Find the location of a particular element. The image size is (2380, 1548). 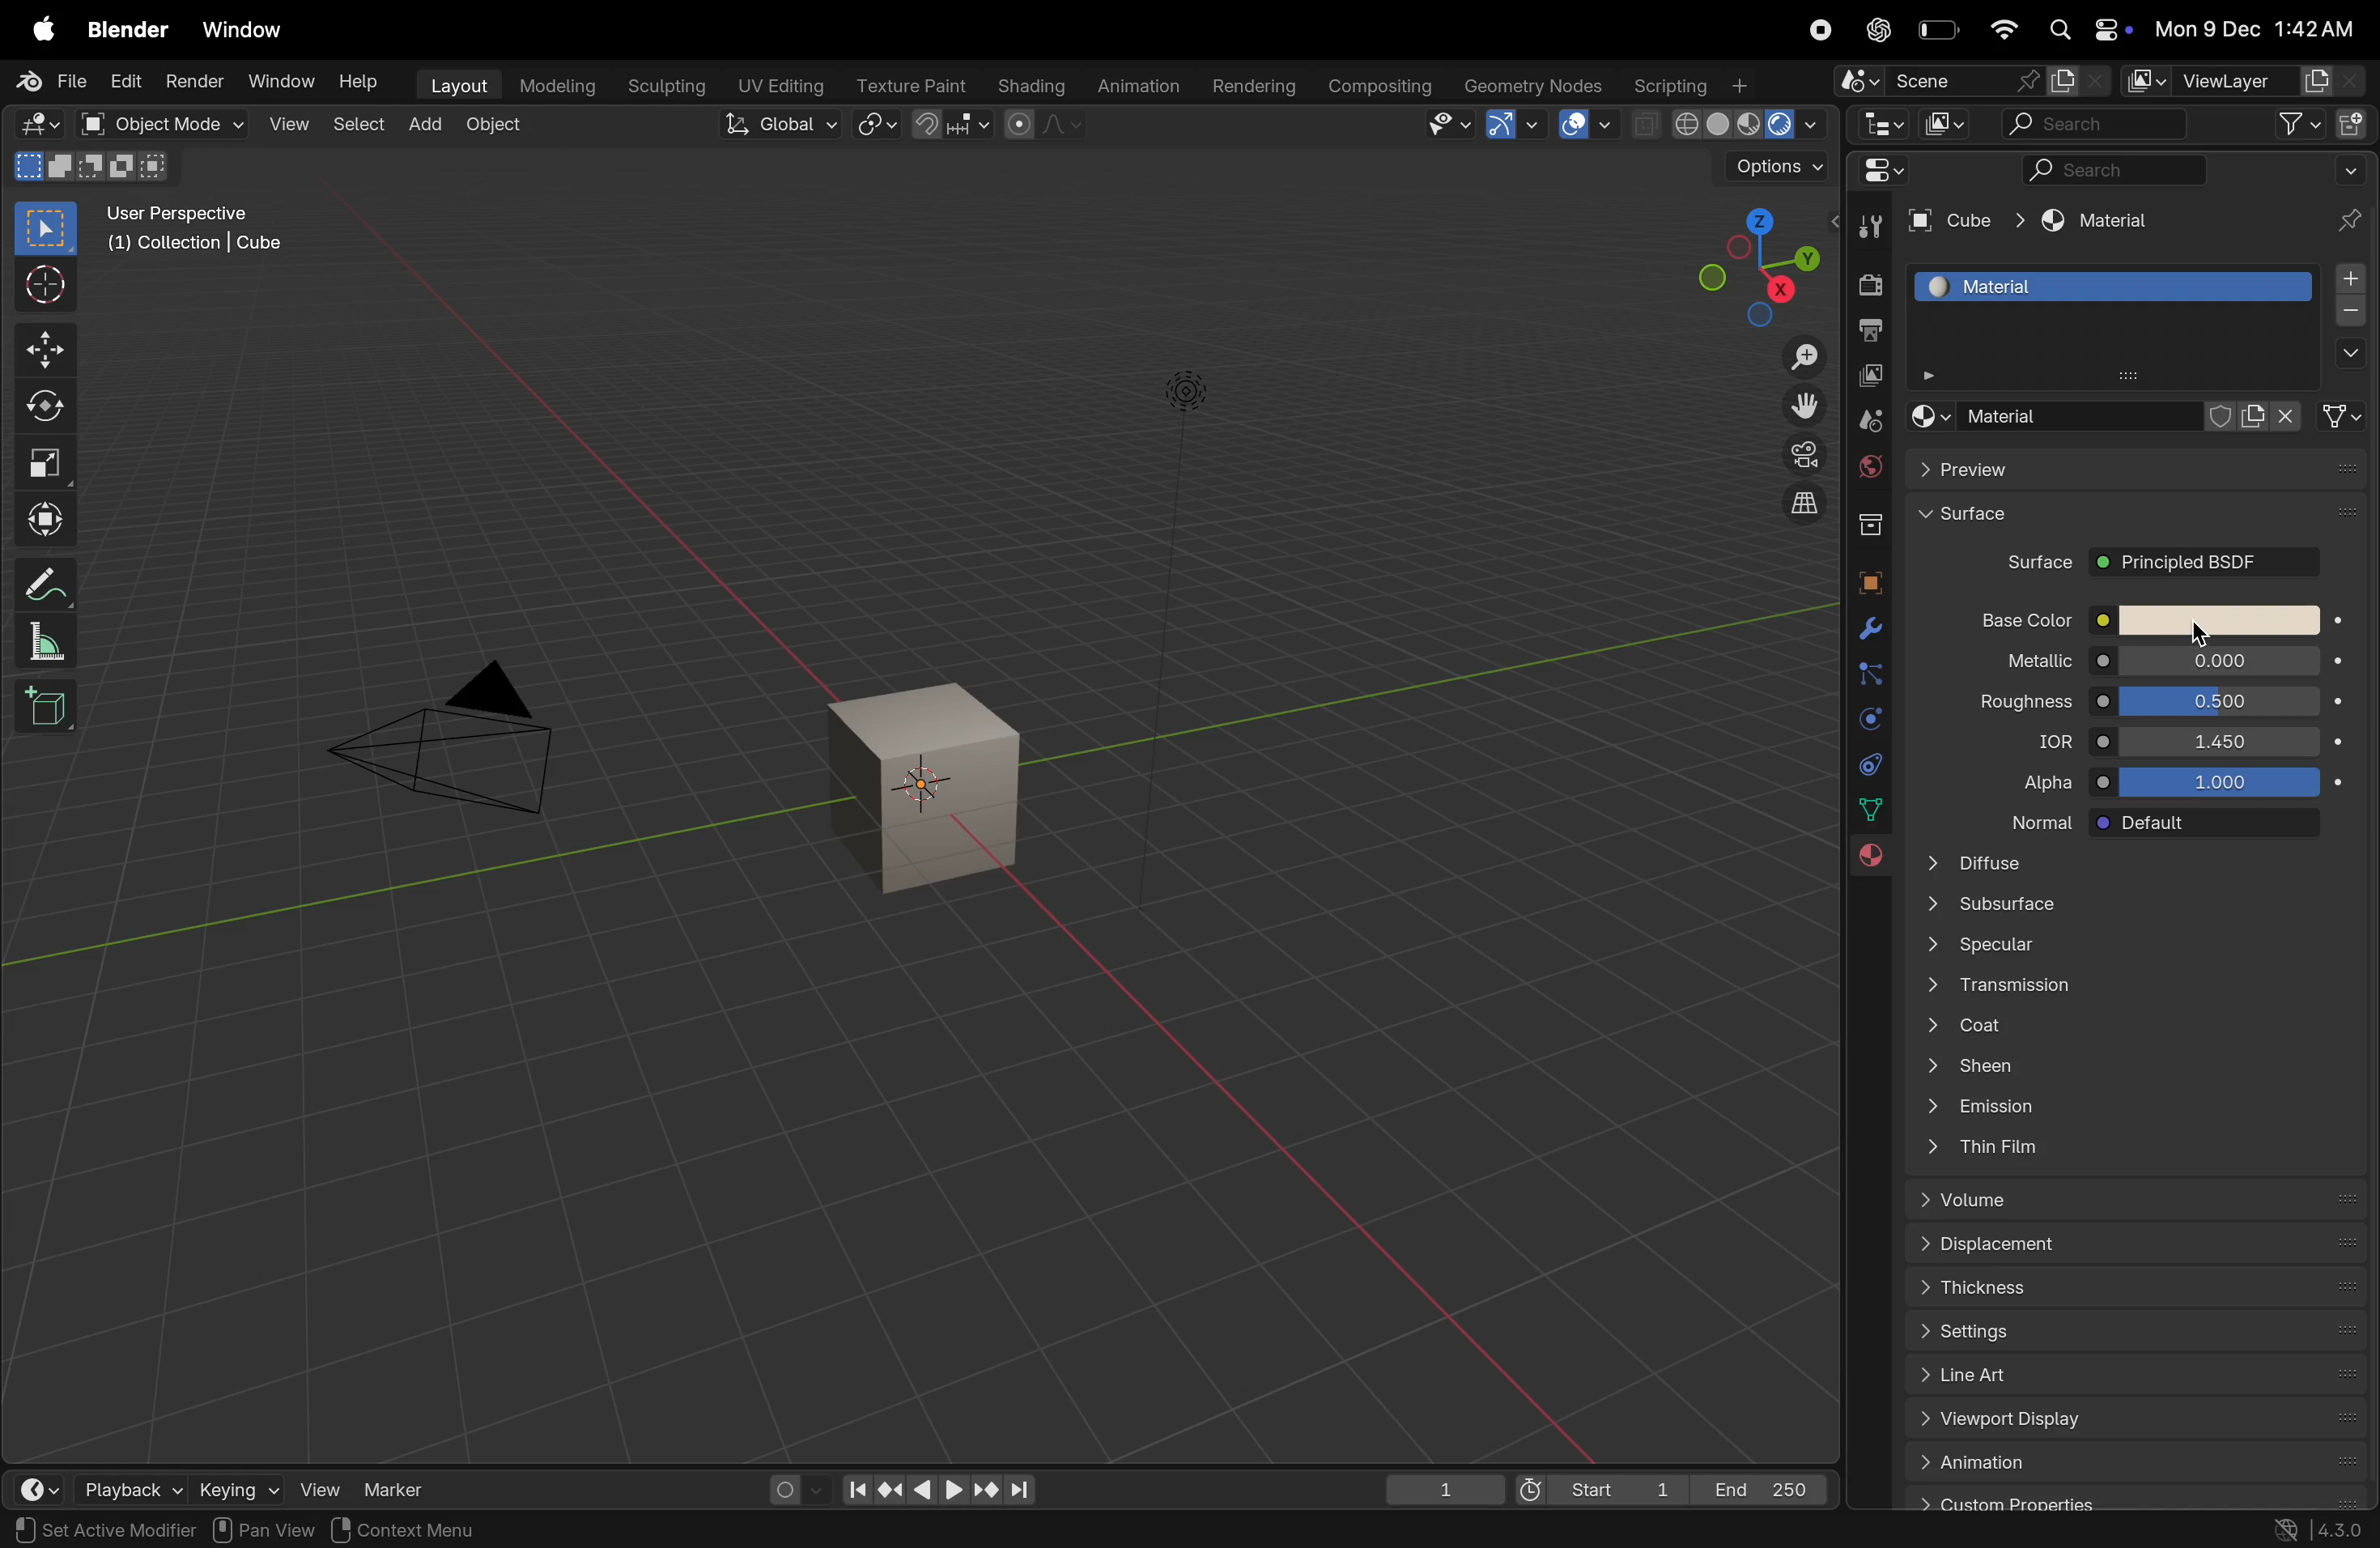

Texture paint is located at coordinates (915, 85).